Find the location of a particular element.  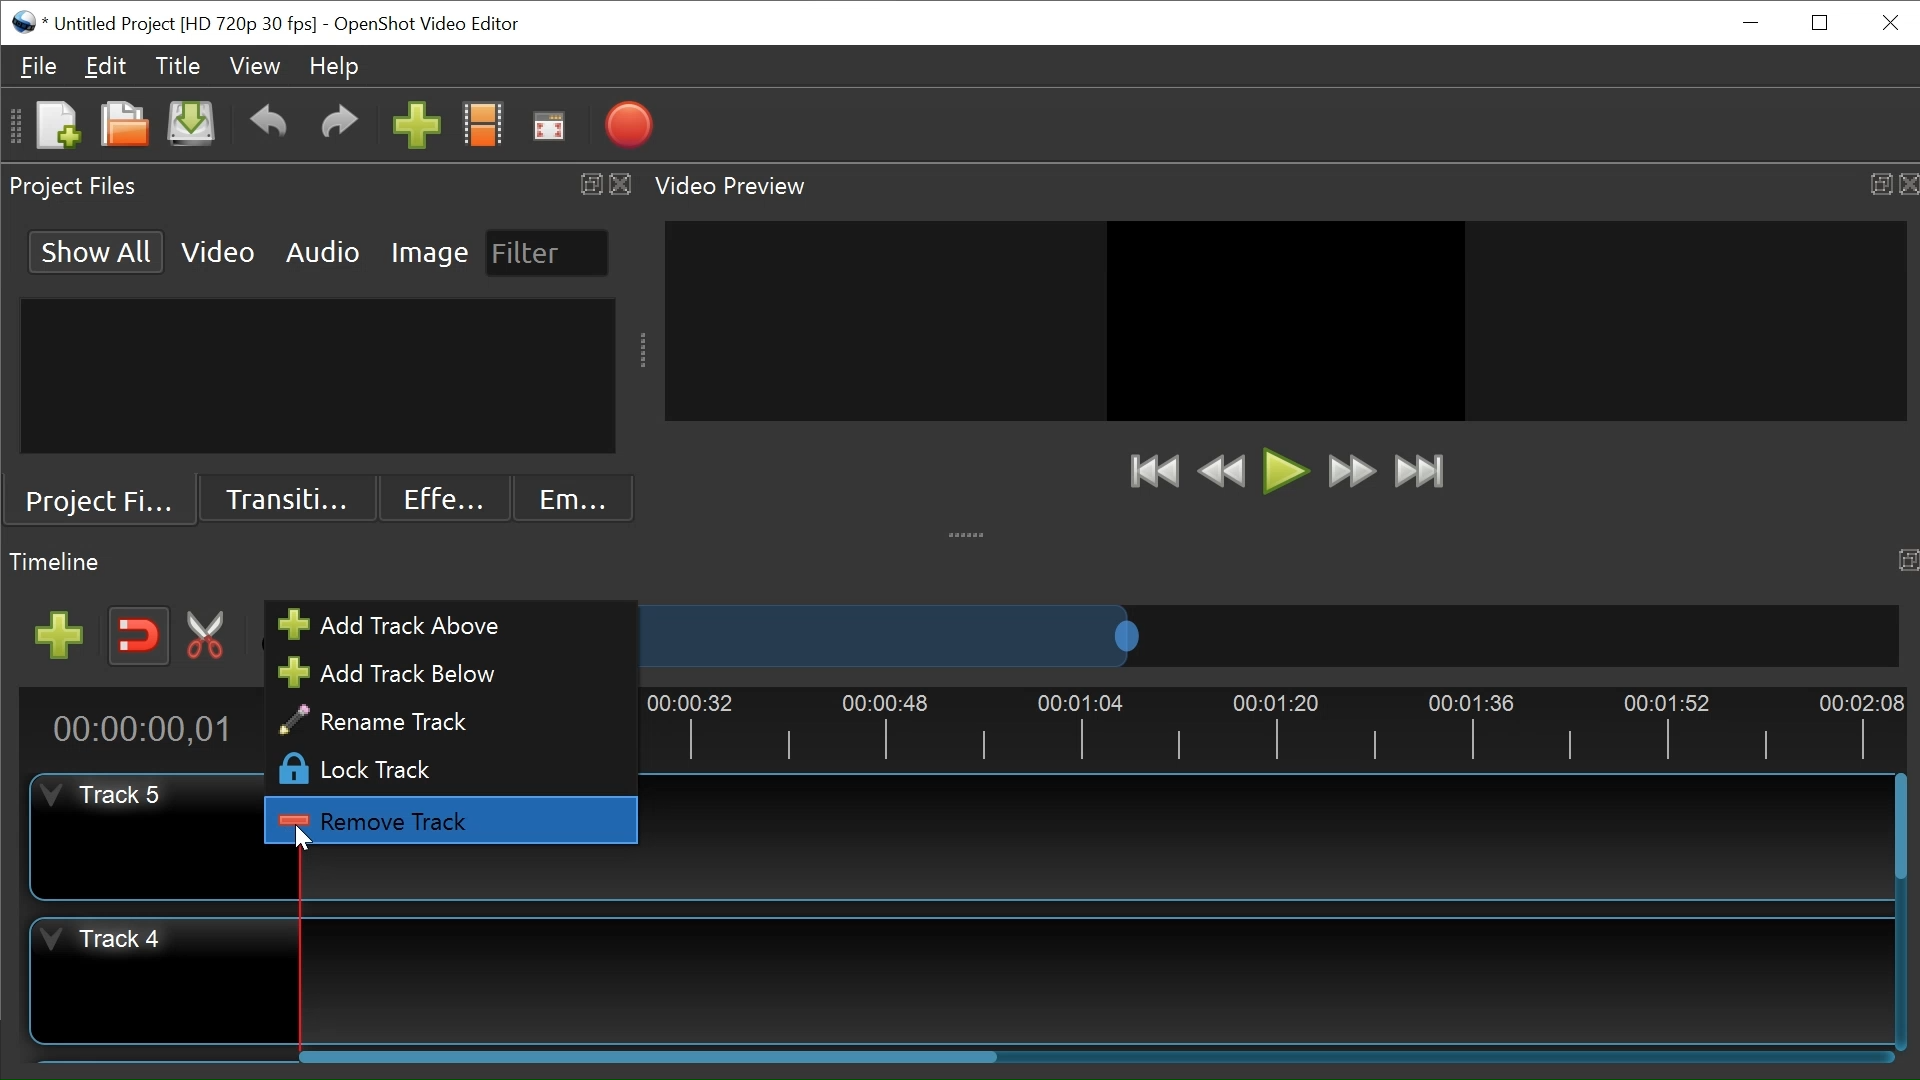

Close is located at coordinates (1887, 22).